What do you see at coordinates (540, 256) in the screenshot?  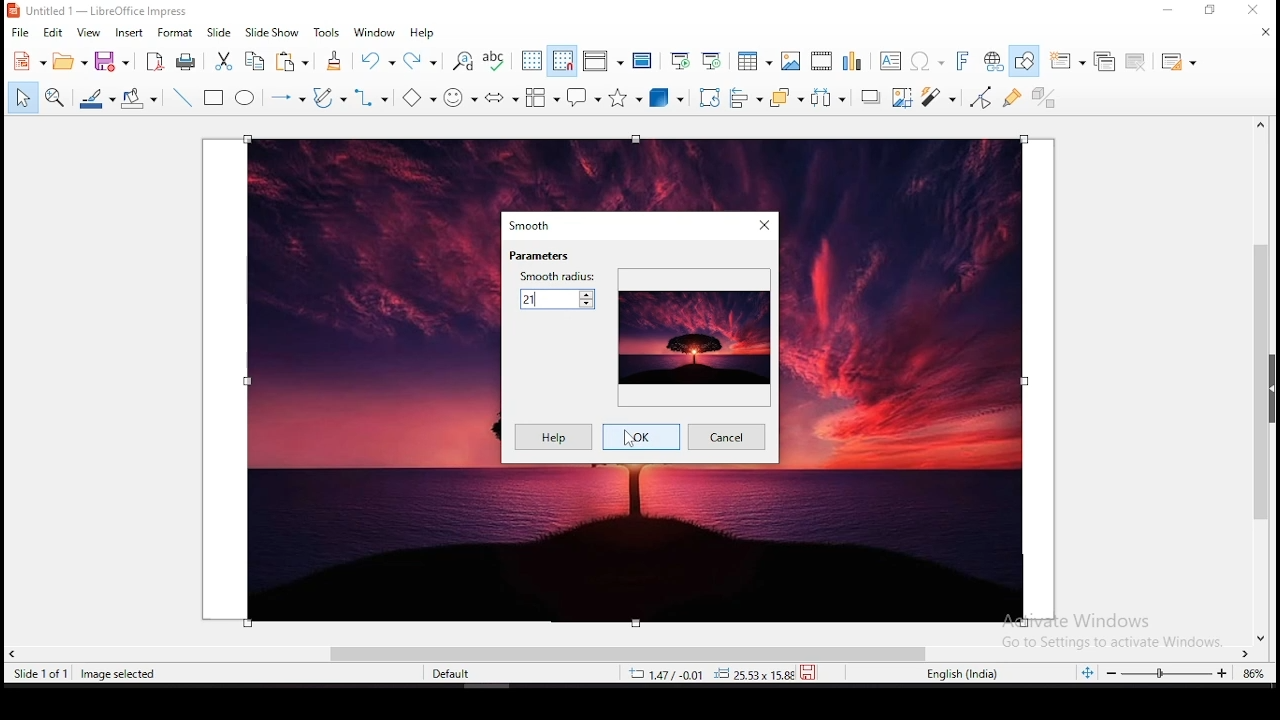 I see `parameters` at bounding box center [540, 256].